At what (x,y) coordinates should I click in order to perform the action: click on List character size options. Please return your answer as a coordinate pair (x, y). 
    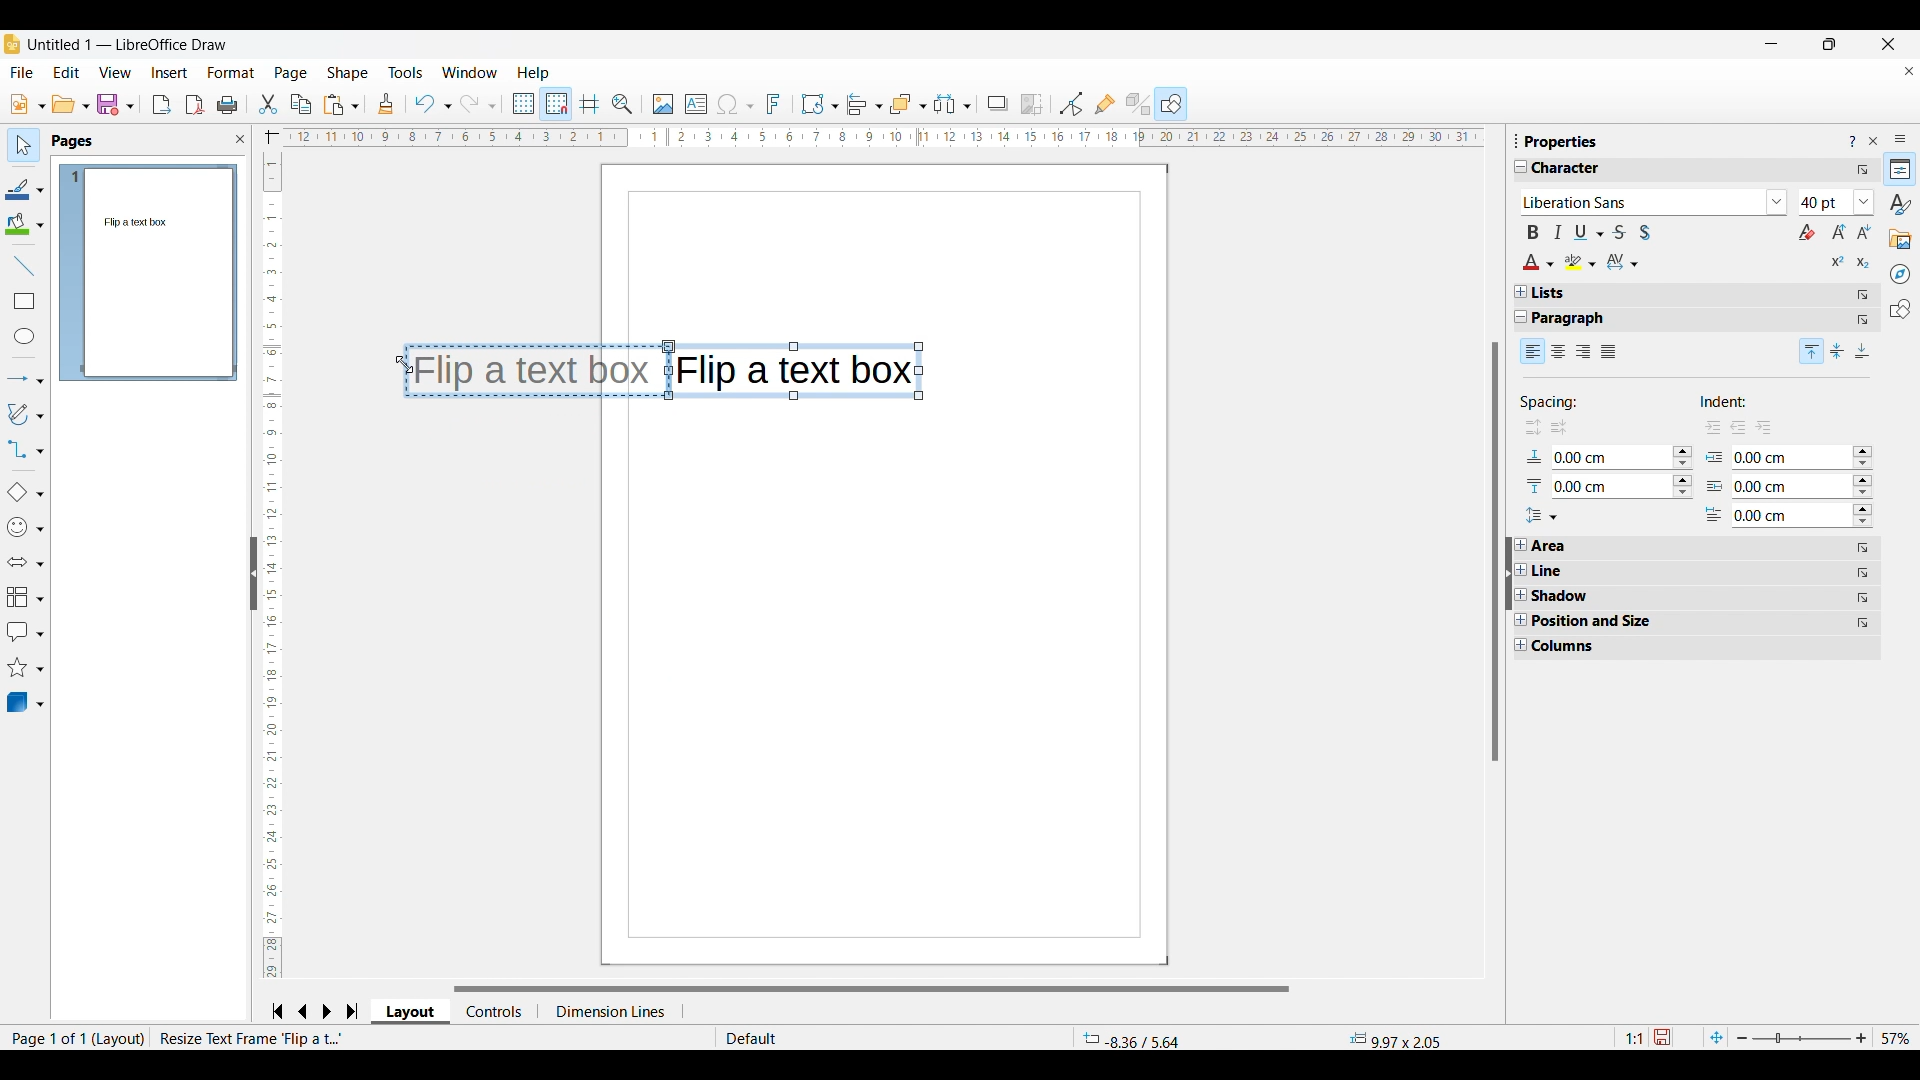
    Looking at the image, I should click on (1865, 202).